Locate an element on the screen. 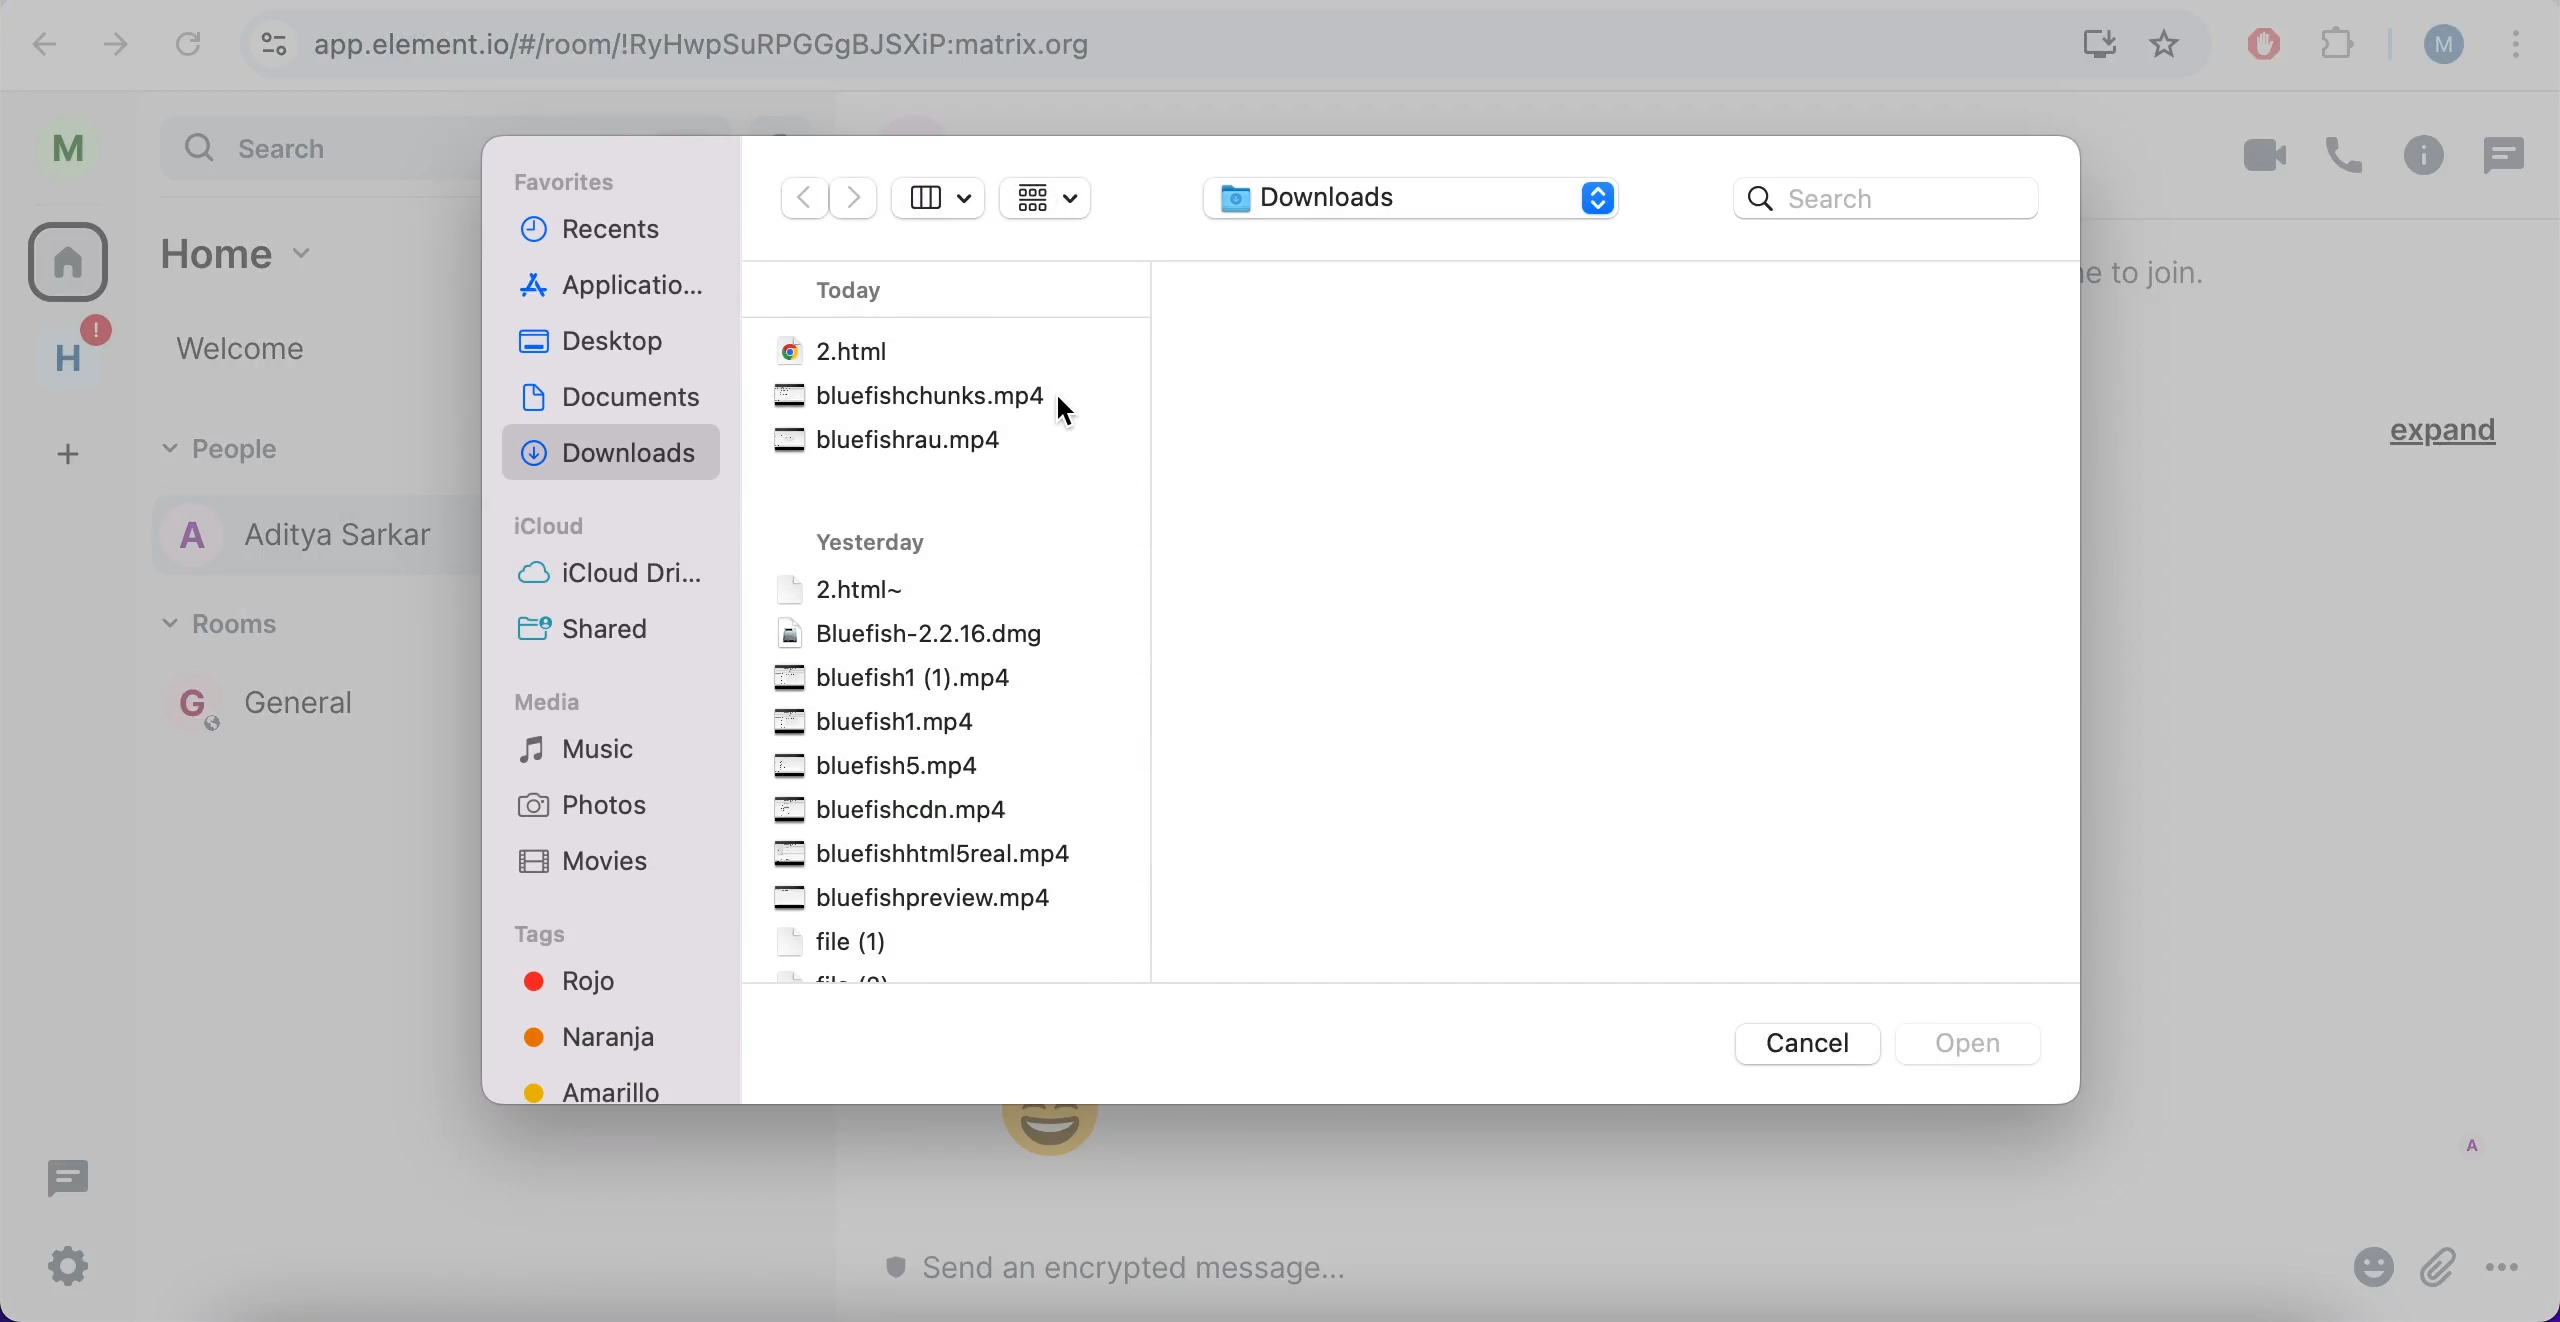 The height and width of the screenshot is (1322, 2560). applications is located at coordinates (616, 290).